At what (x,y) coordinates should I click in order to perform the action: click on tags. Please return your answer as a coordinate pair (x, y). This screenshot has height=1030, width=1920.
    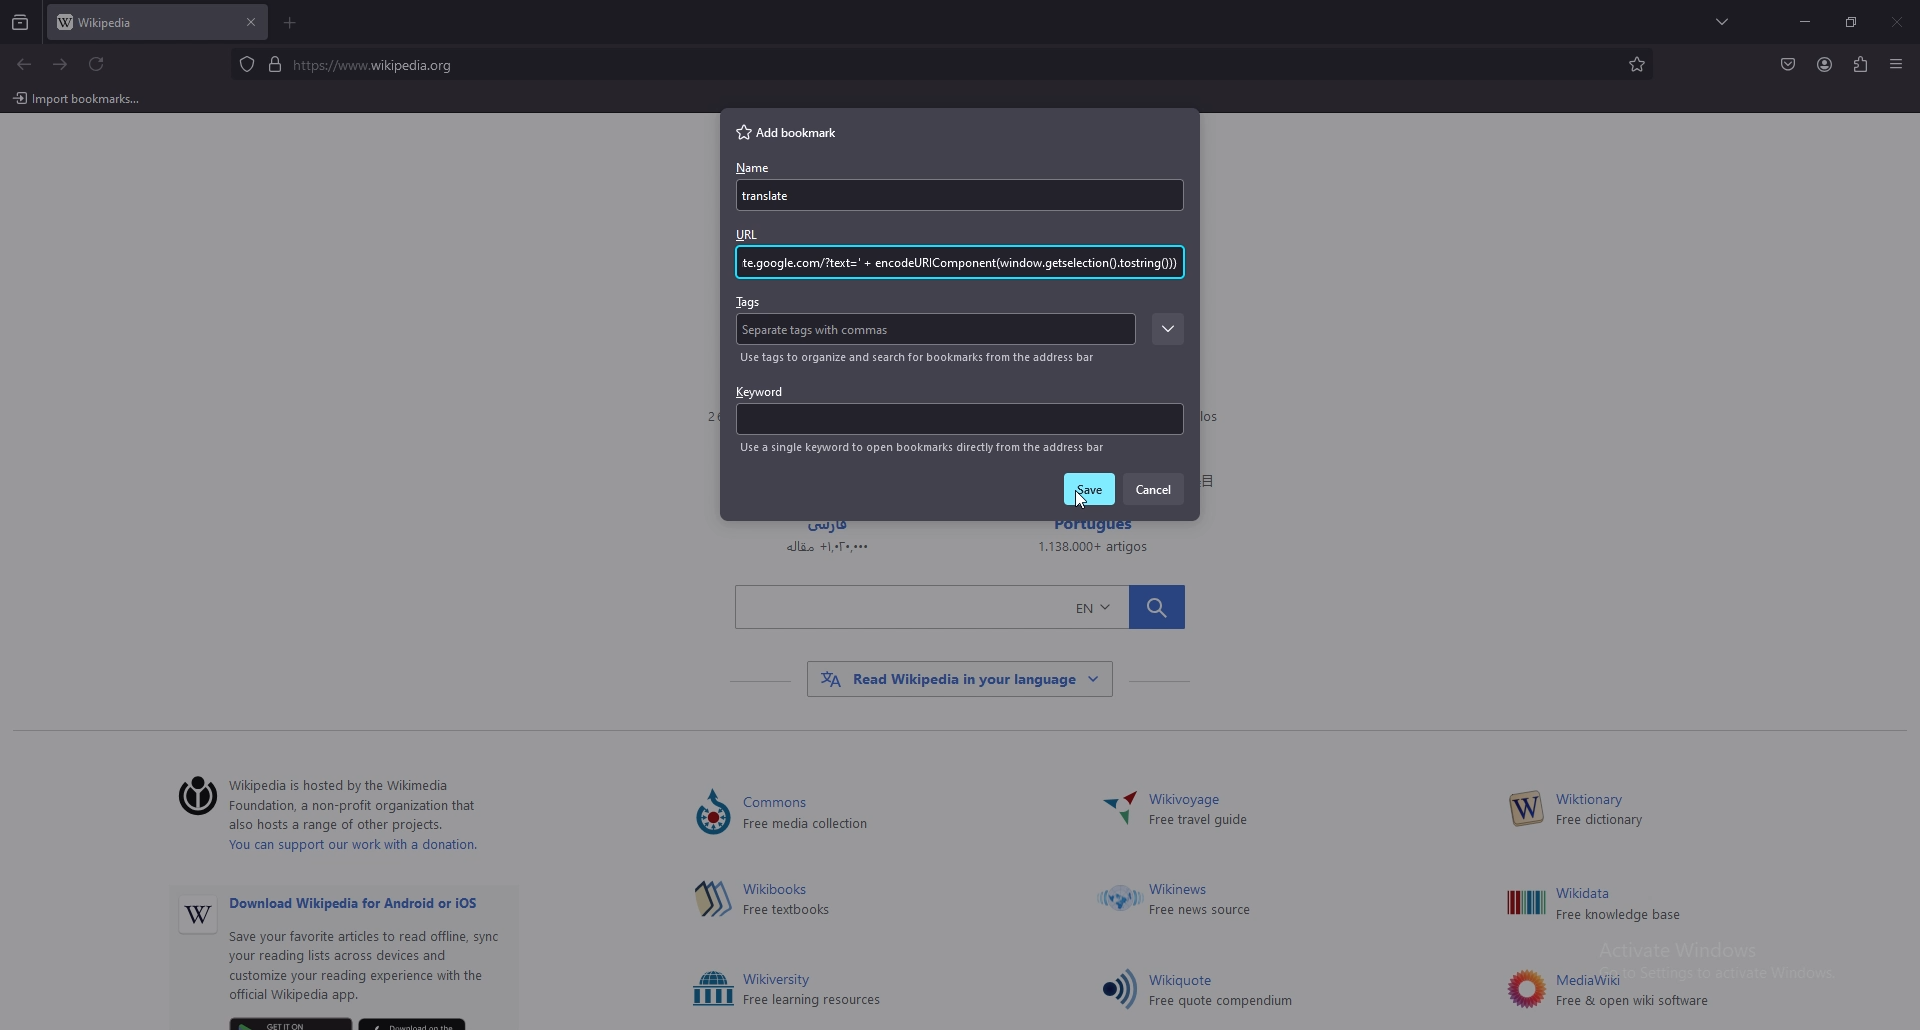
    Looking at the image, I should click on (753, 301).